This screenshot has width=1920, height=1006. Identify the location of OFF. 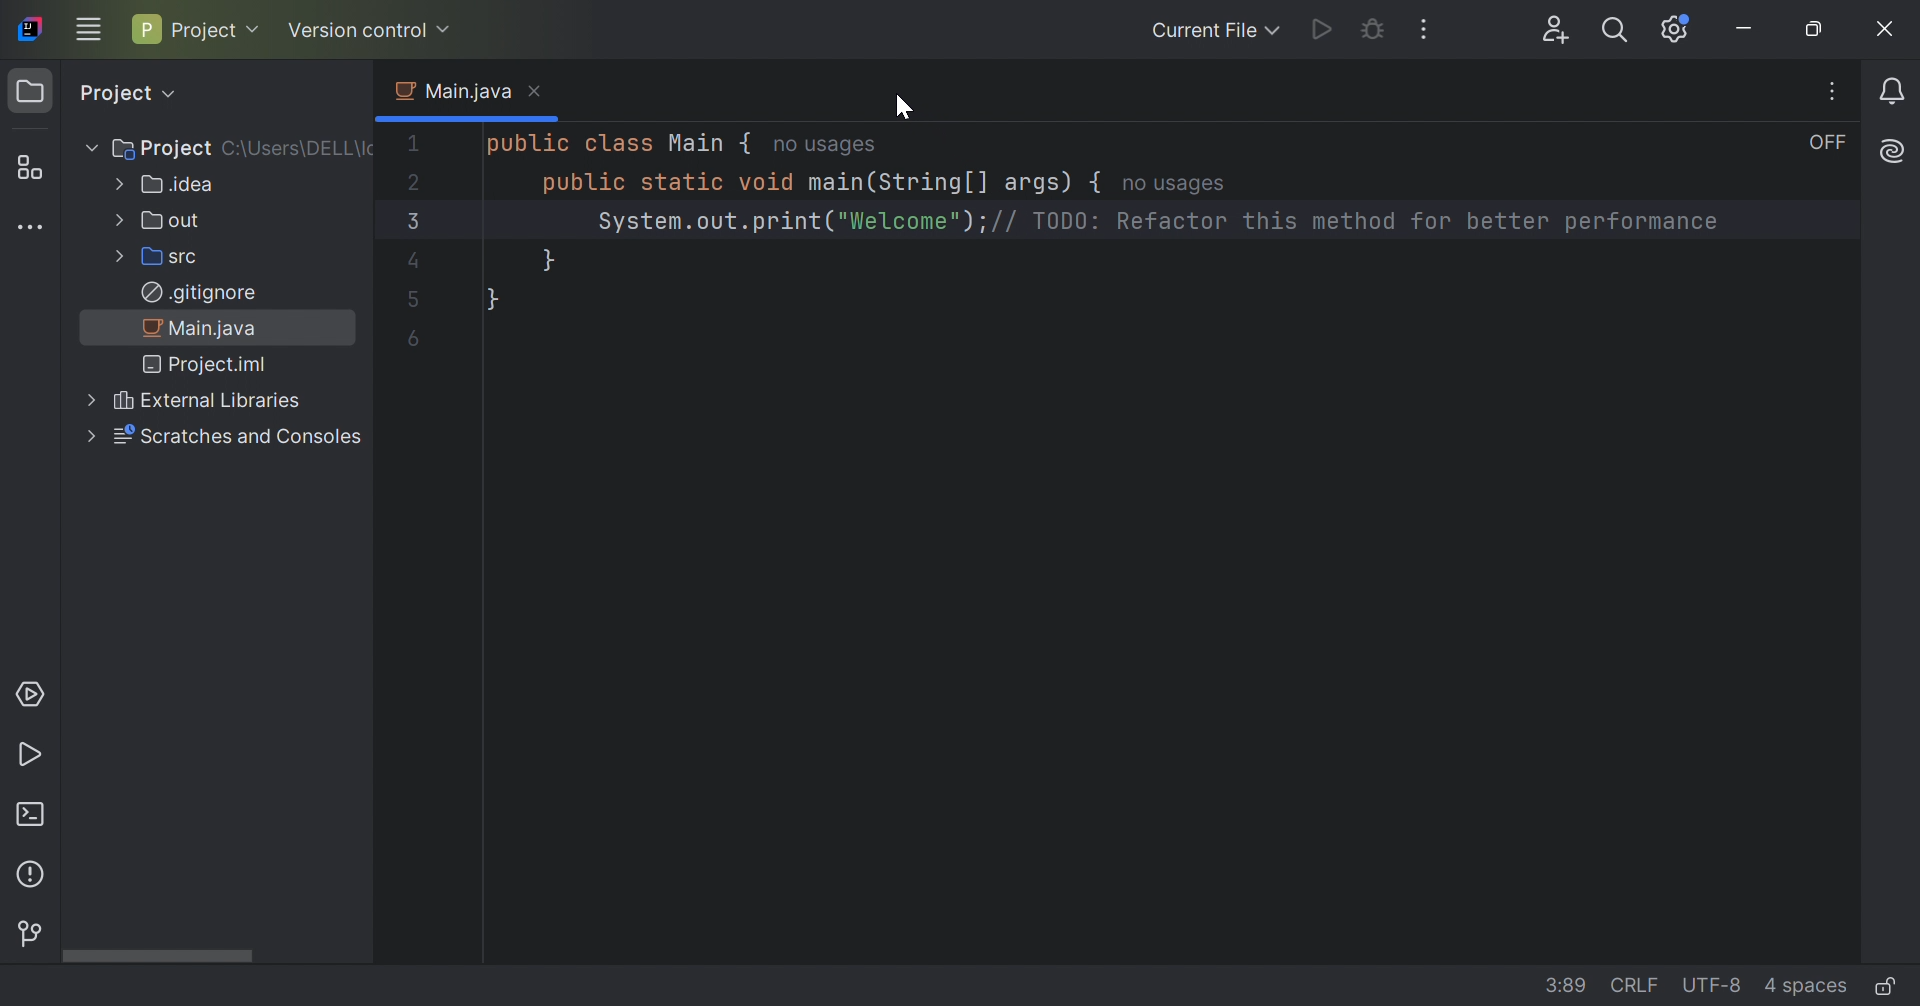
(1829, 143).